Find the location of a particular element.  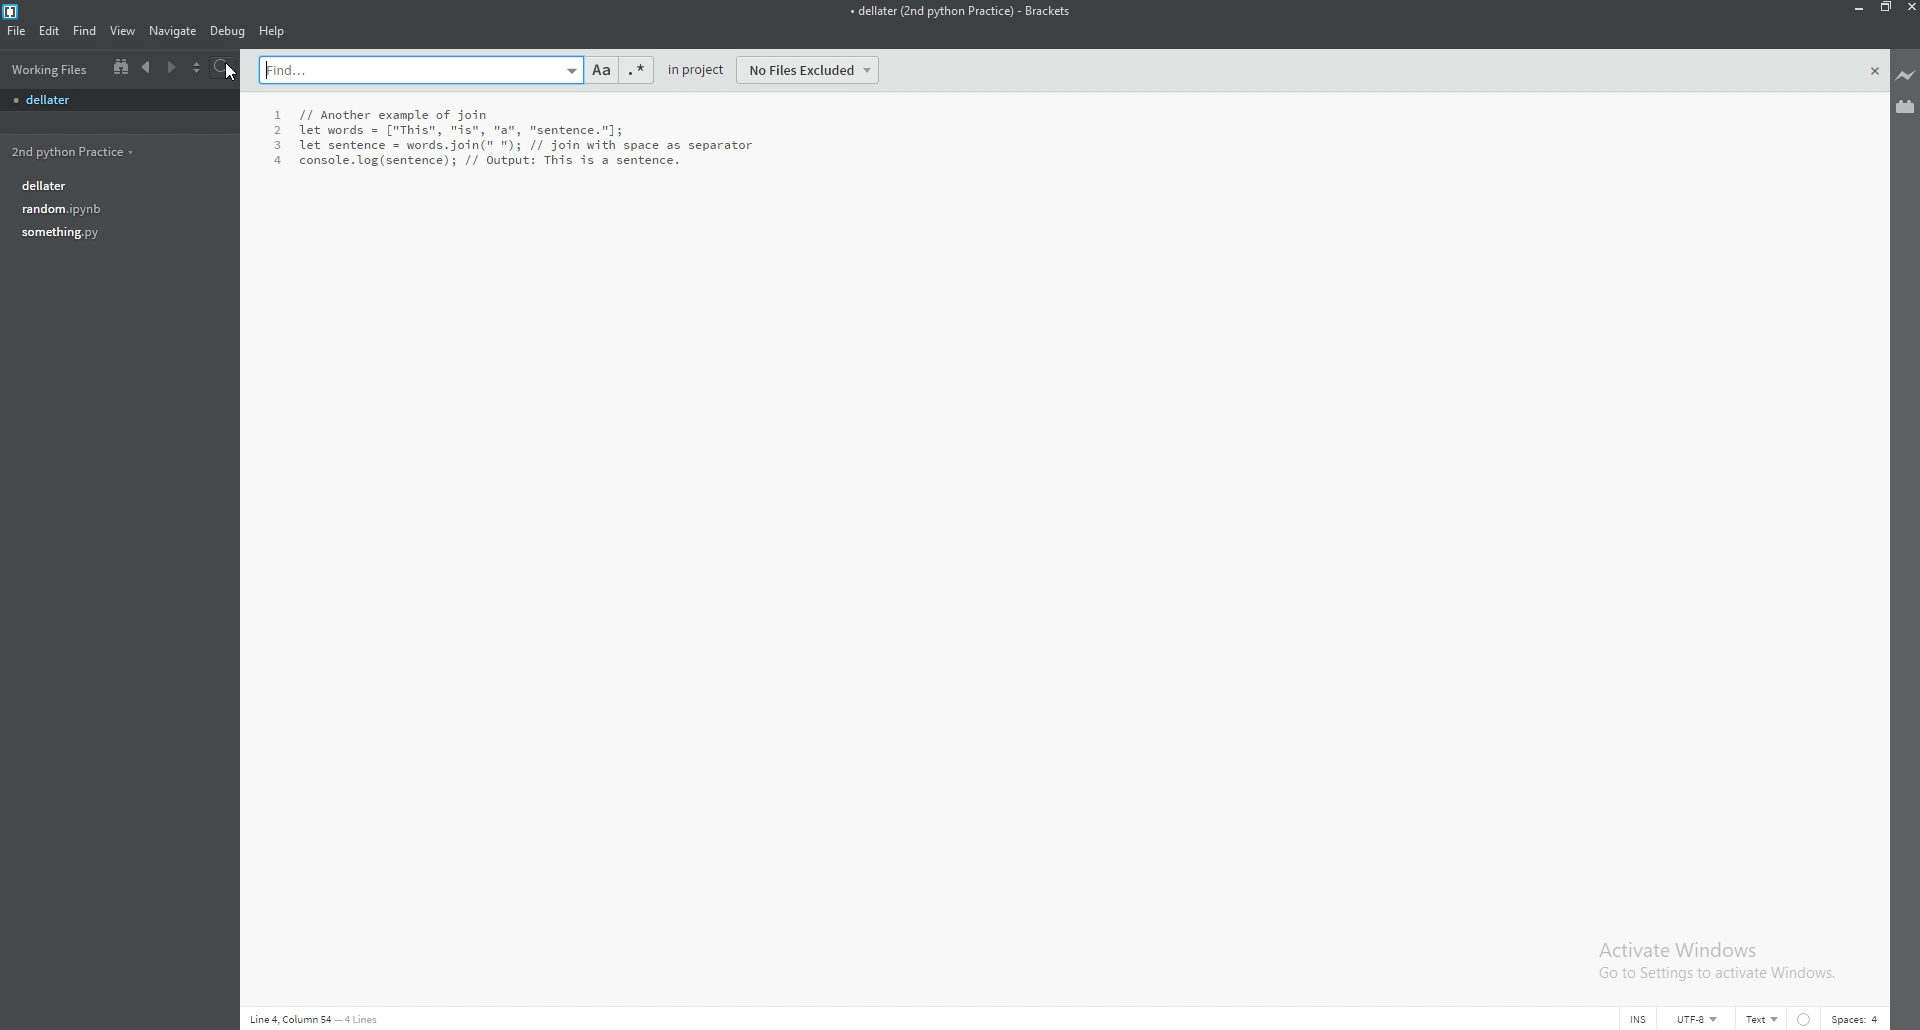

minimize is located at coordinates (1859, 8).